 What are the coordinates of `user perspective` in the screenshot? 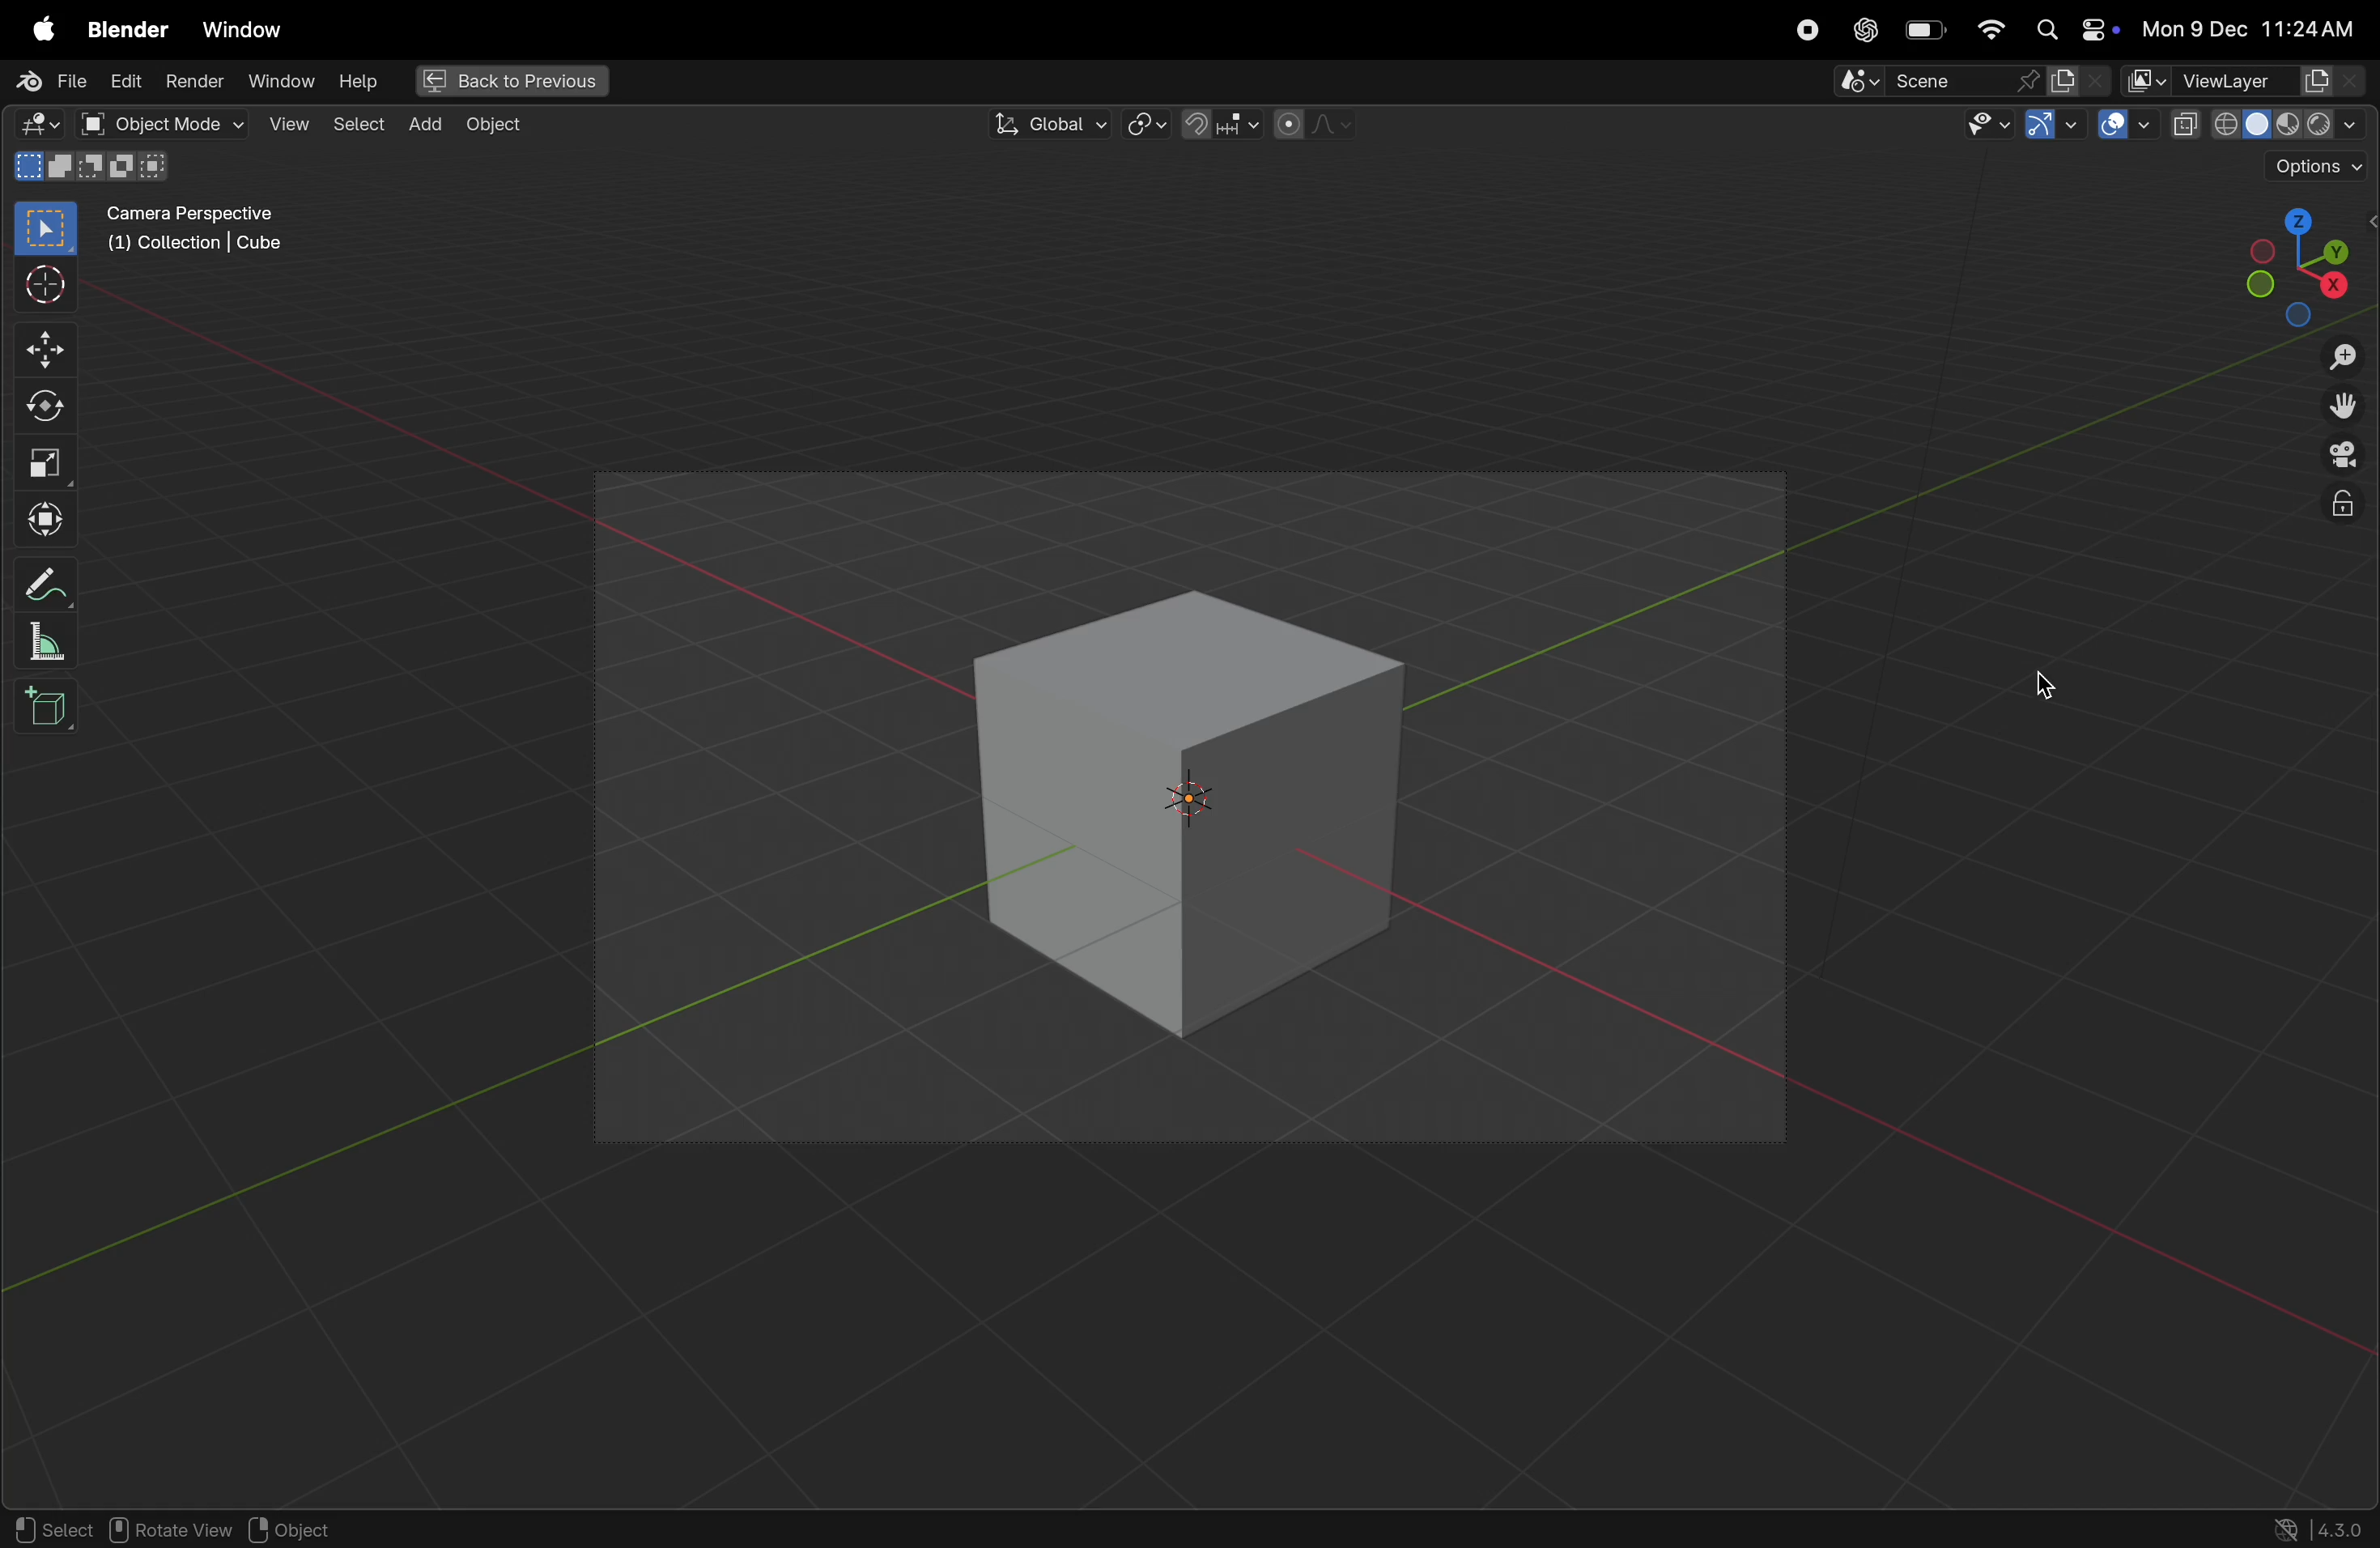 It's located at (218, 227).